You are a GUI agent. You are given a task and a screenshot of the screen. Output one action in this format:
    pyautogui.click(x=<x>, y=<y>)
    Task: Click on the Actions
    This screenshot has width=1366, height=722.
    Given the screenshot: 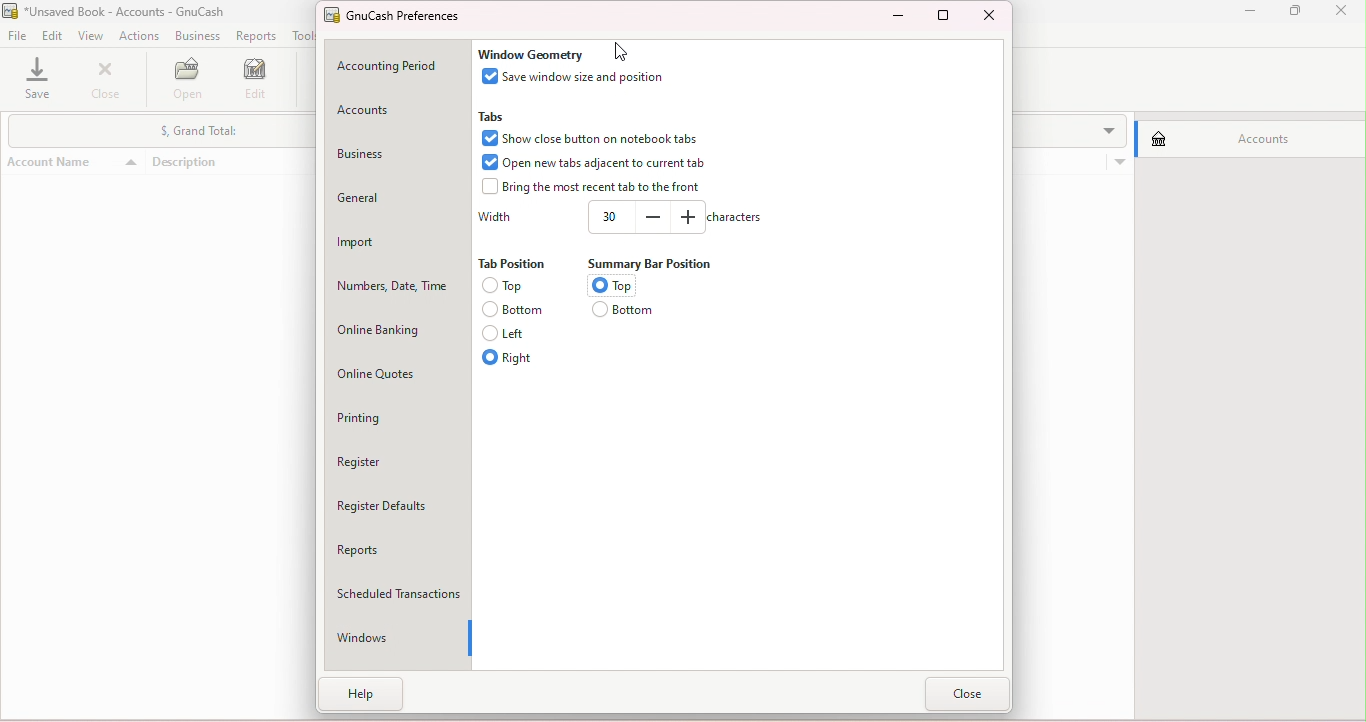 What is the action you would take?
    pyautogui.click(x=138, y=36)
    